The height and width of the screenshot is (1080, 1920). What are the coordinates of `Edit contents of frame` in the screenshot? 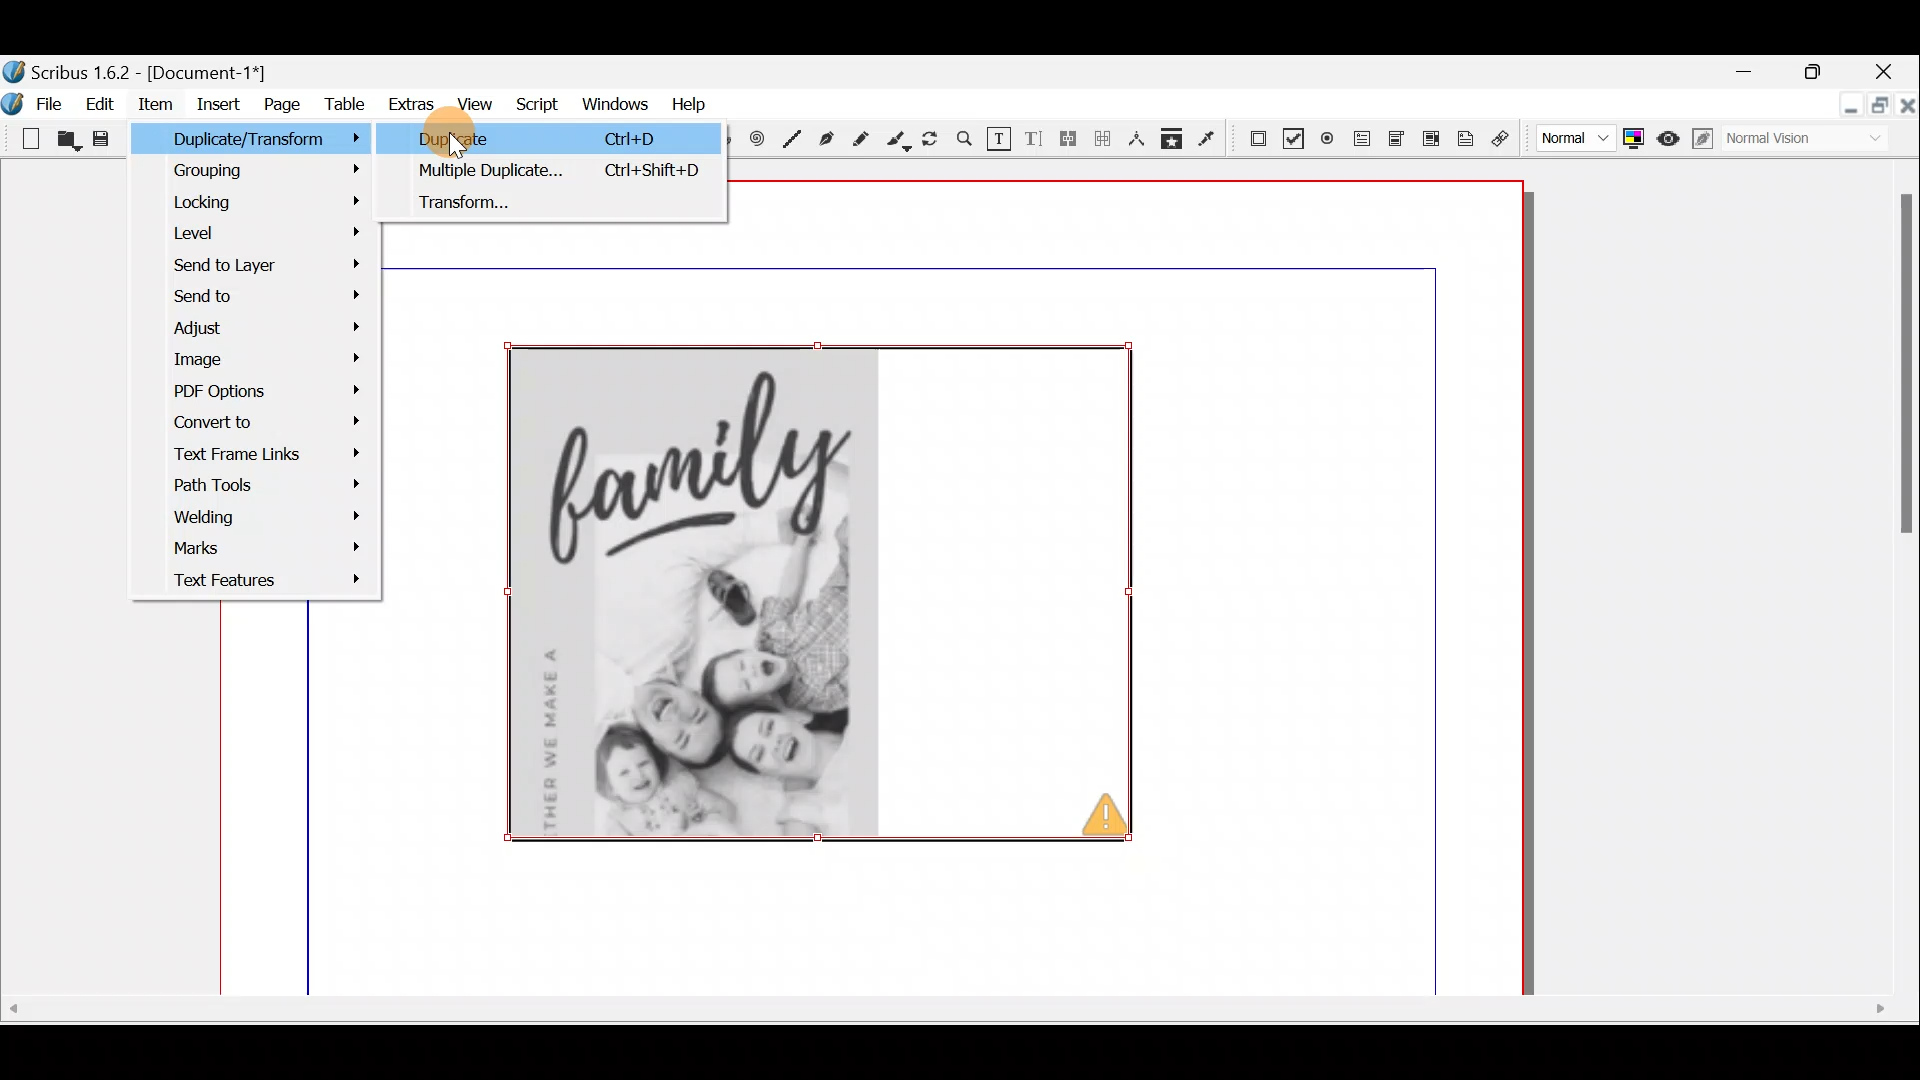 It's located at (999, 139).